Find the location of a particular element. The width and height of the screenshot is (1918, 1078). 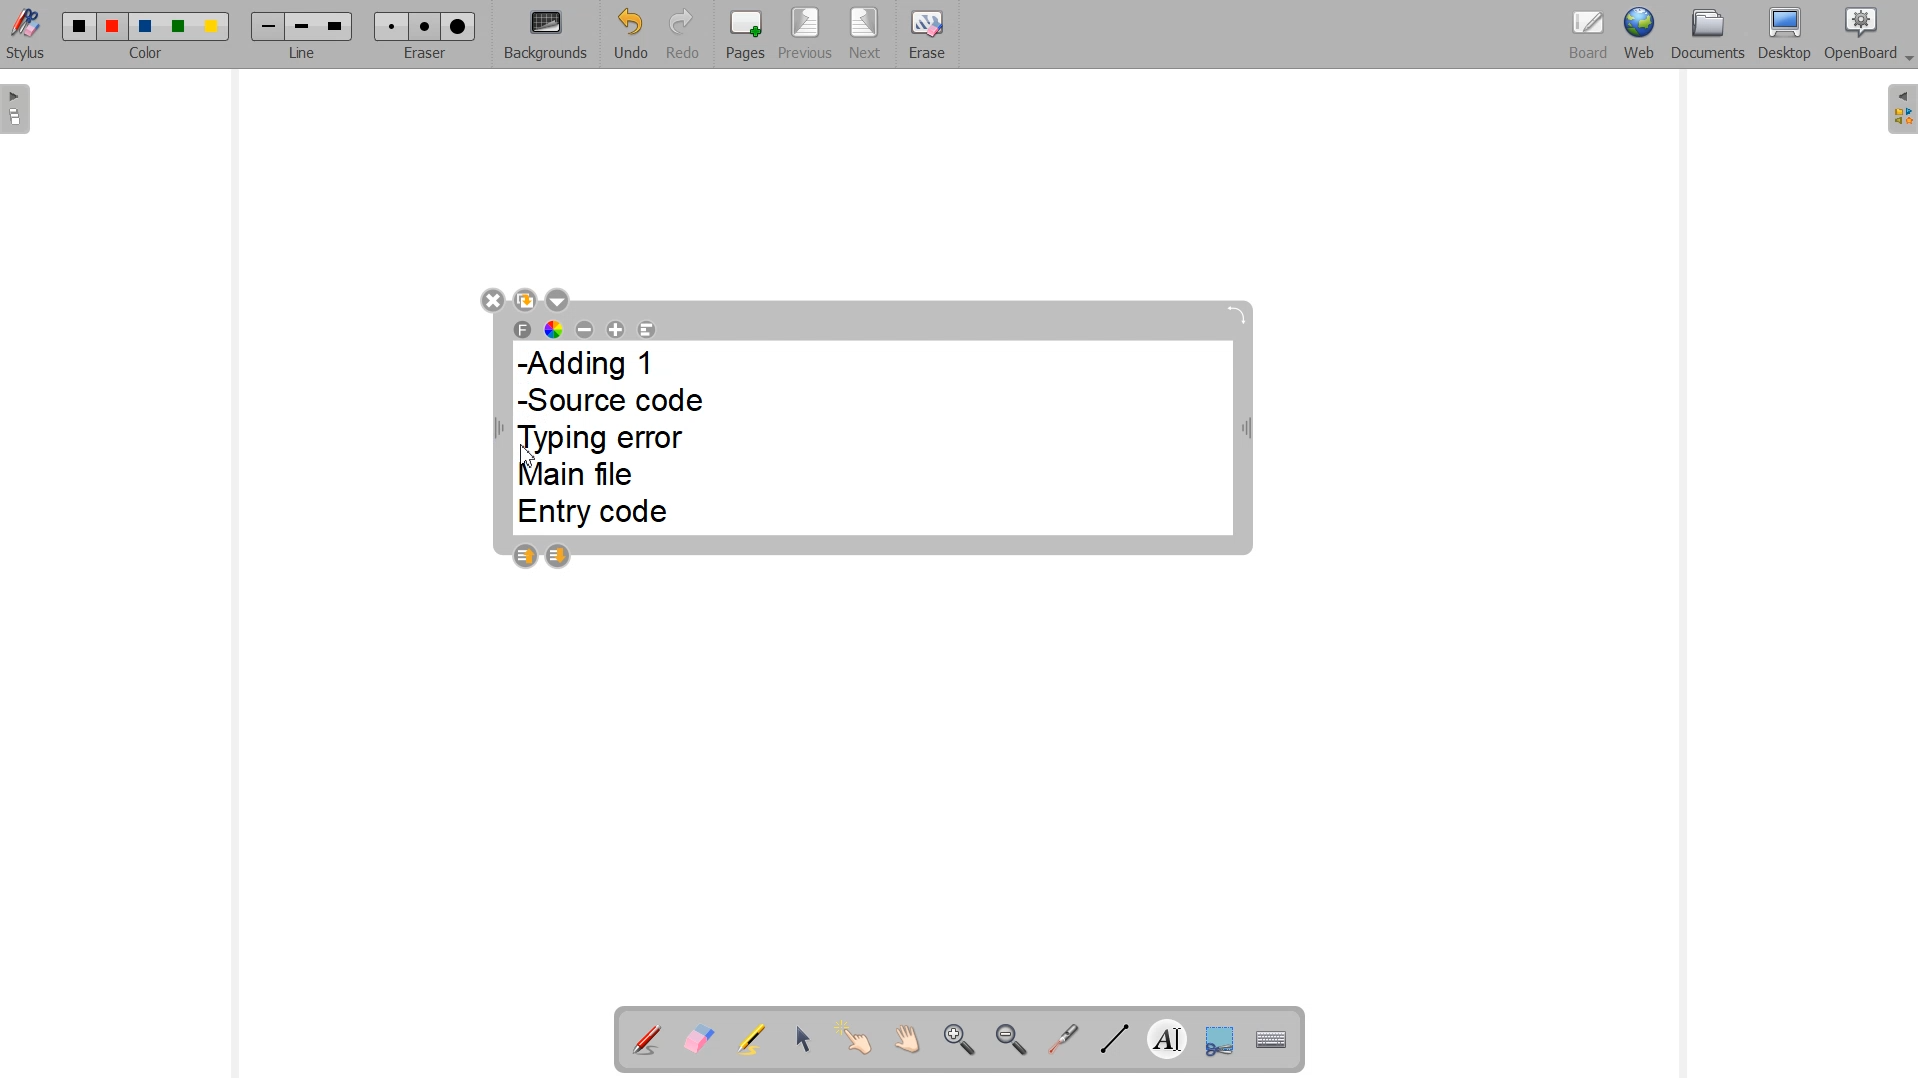

Eraser is located at coordinates (423, 54).